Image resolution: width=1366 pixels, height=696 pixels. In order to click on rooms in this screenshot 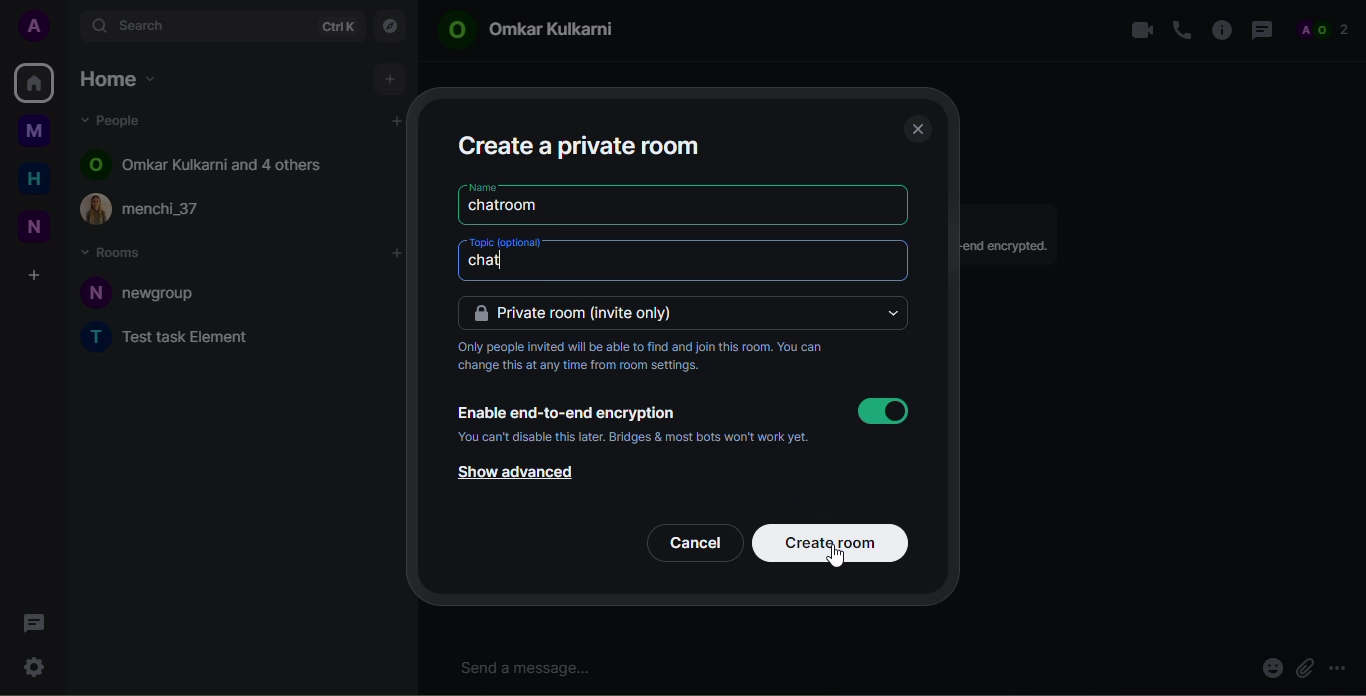, I will do `click(115, 251)`.